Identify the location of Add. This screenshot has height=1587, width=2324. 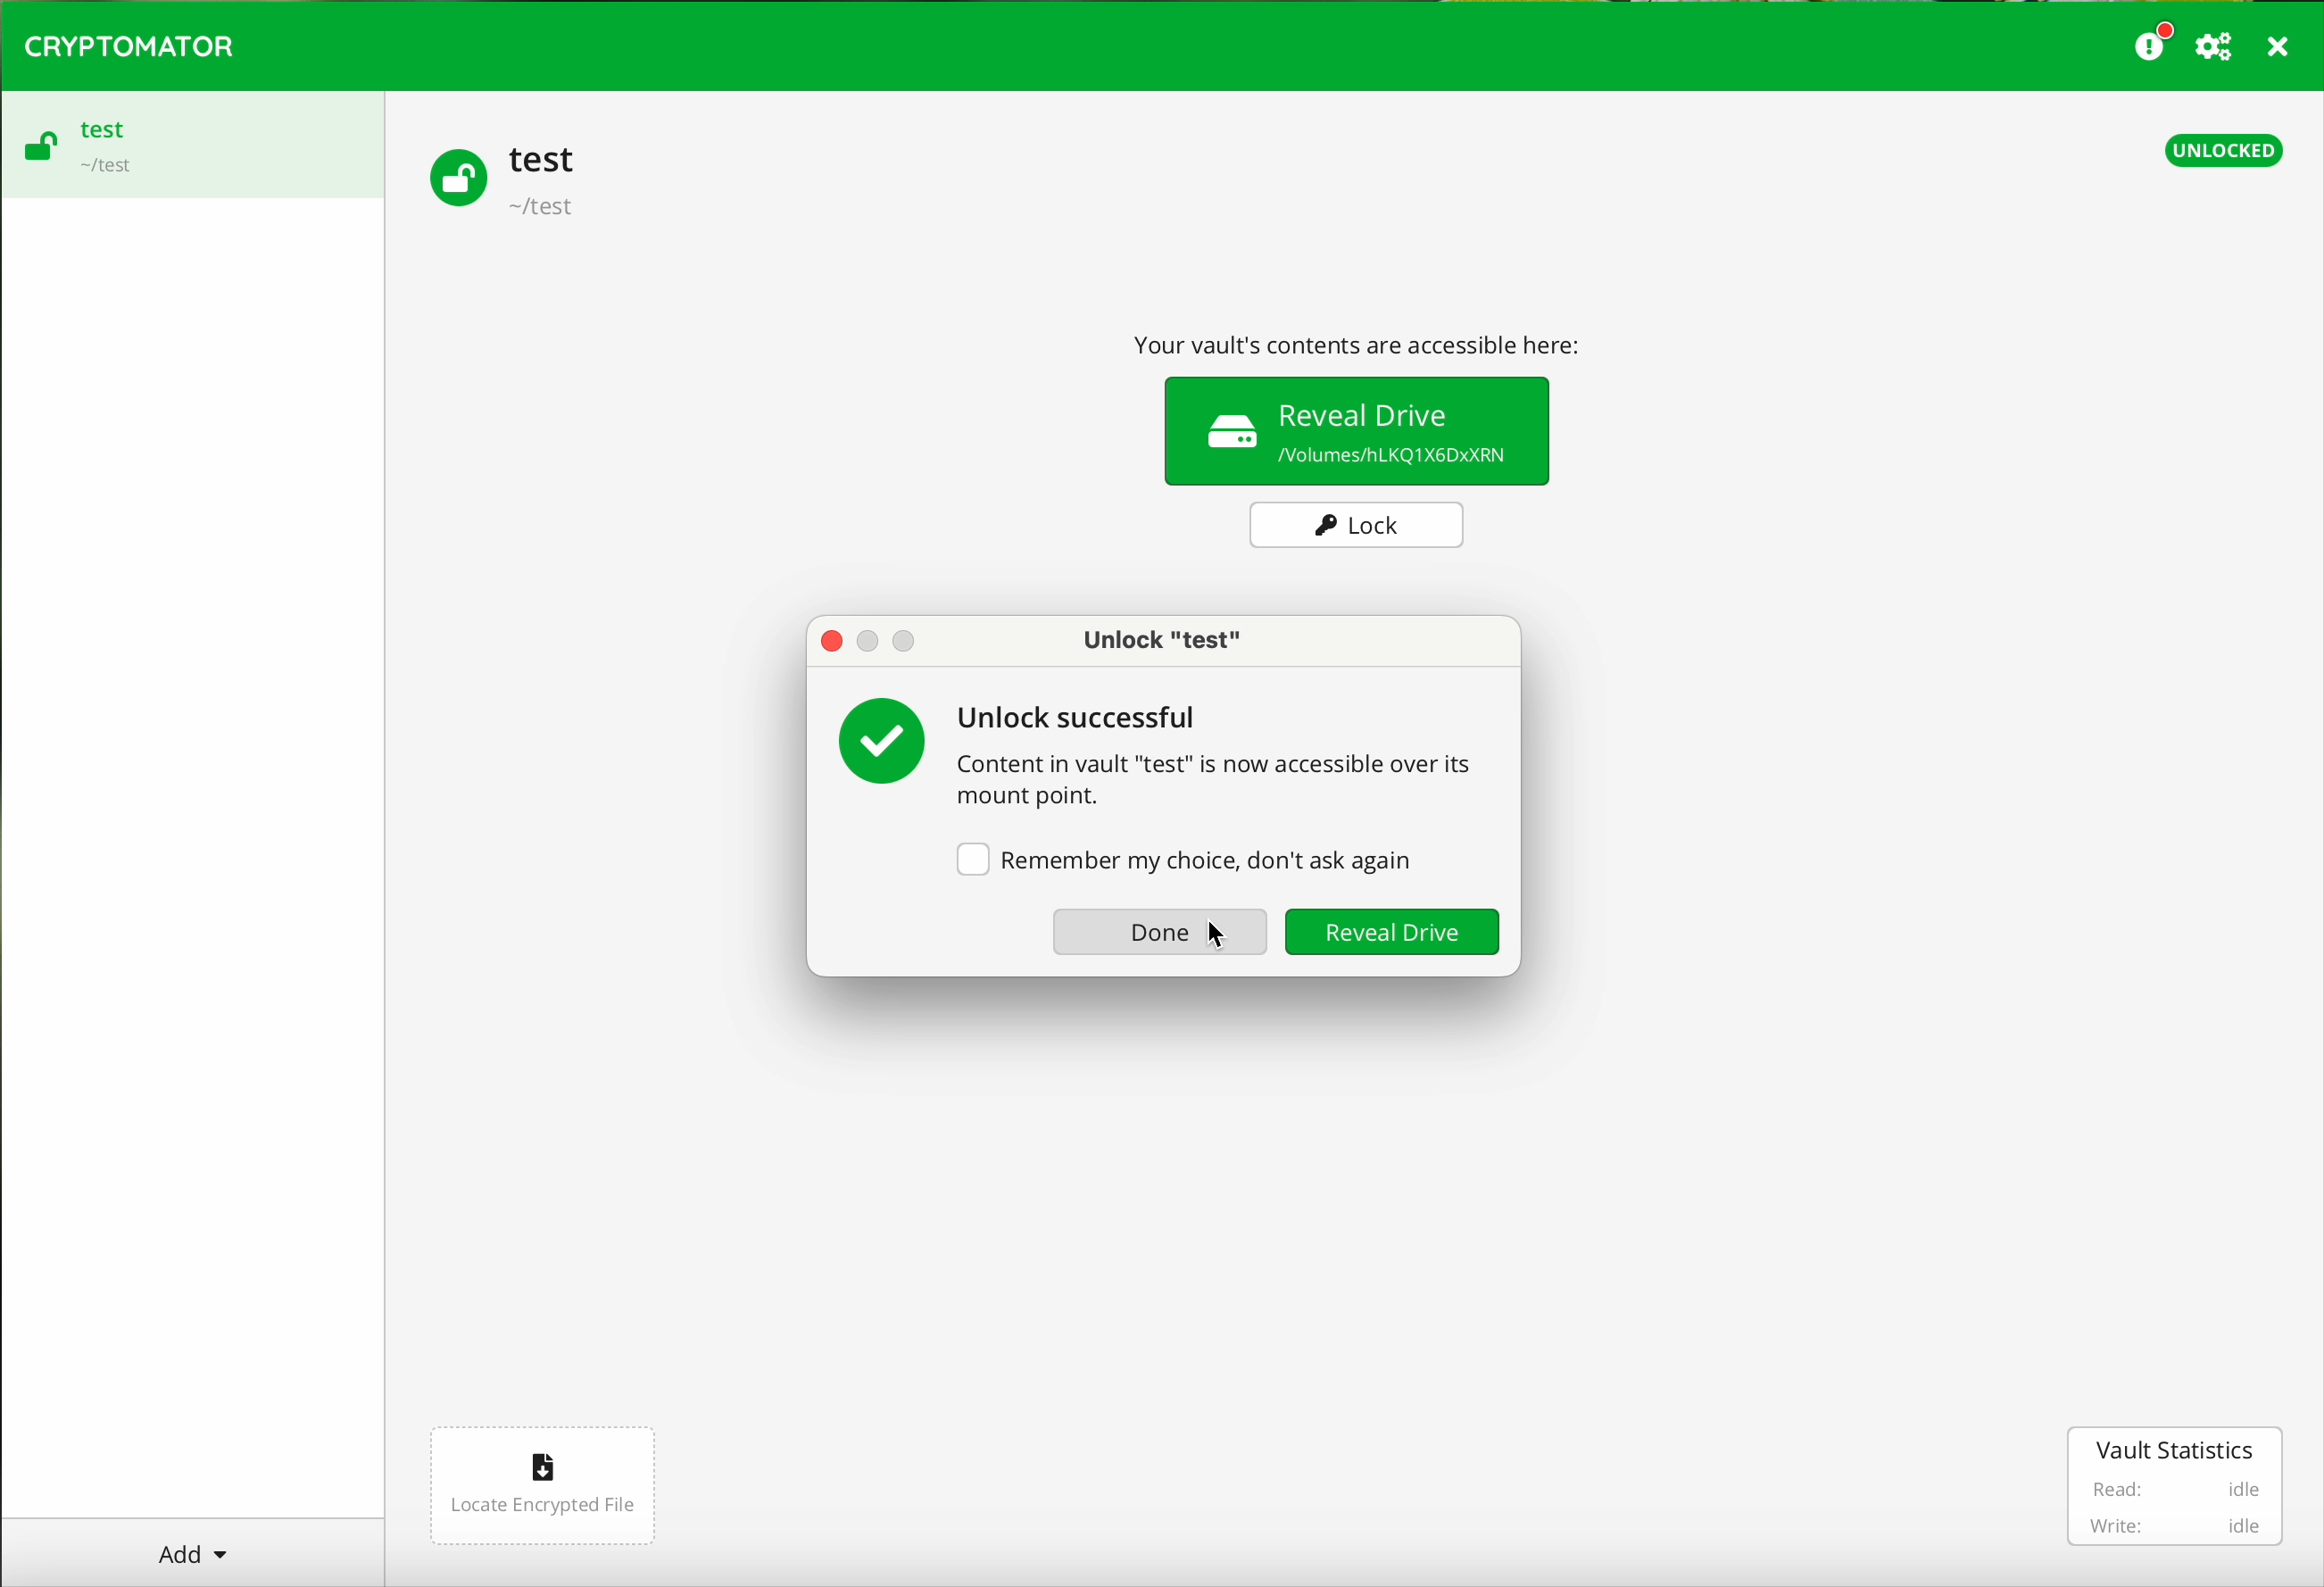
(193, 1547).